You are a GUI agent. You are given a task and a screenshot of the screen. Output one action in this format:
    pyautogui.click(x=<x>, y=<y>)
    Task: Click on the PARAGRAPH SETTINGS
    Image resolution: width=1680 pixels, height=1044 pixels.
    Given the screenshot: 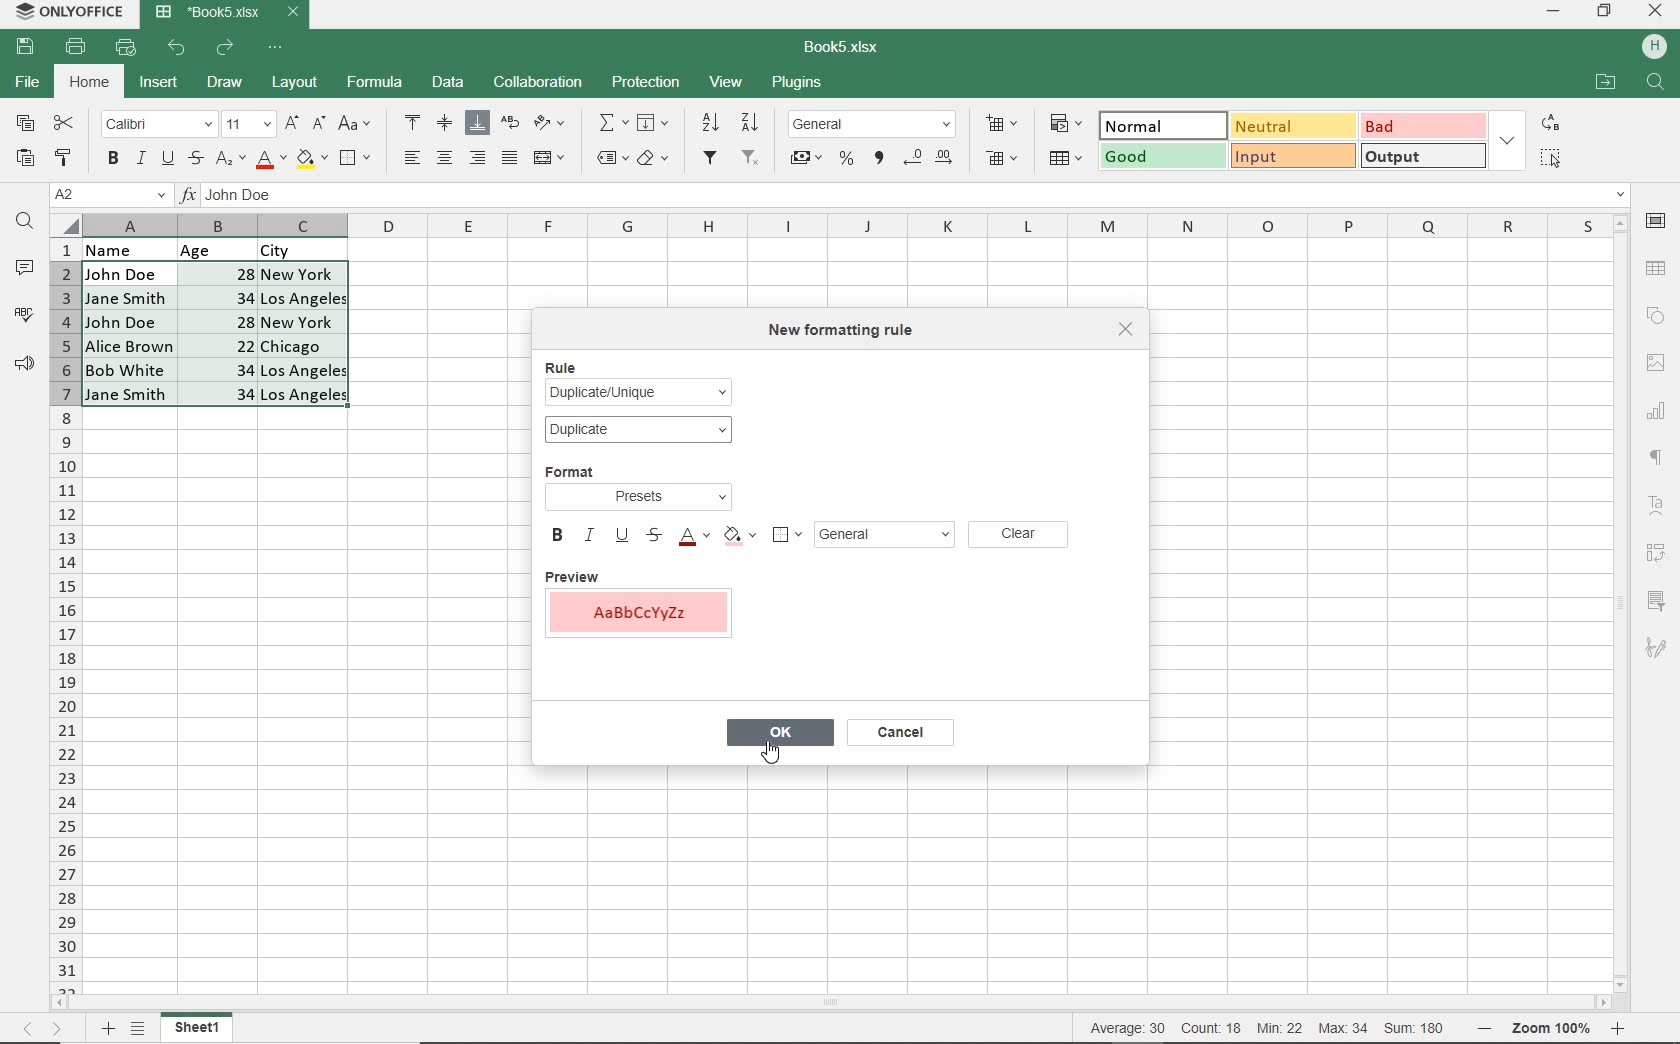 What is the action you would take?
    pyautogui.click(x=1657, y=458)
    